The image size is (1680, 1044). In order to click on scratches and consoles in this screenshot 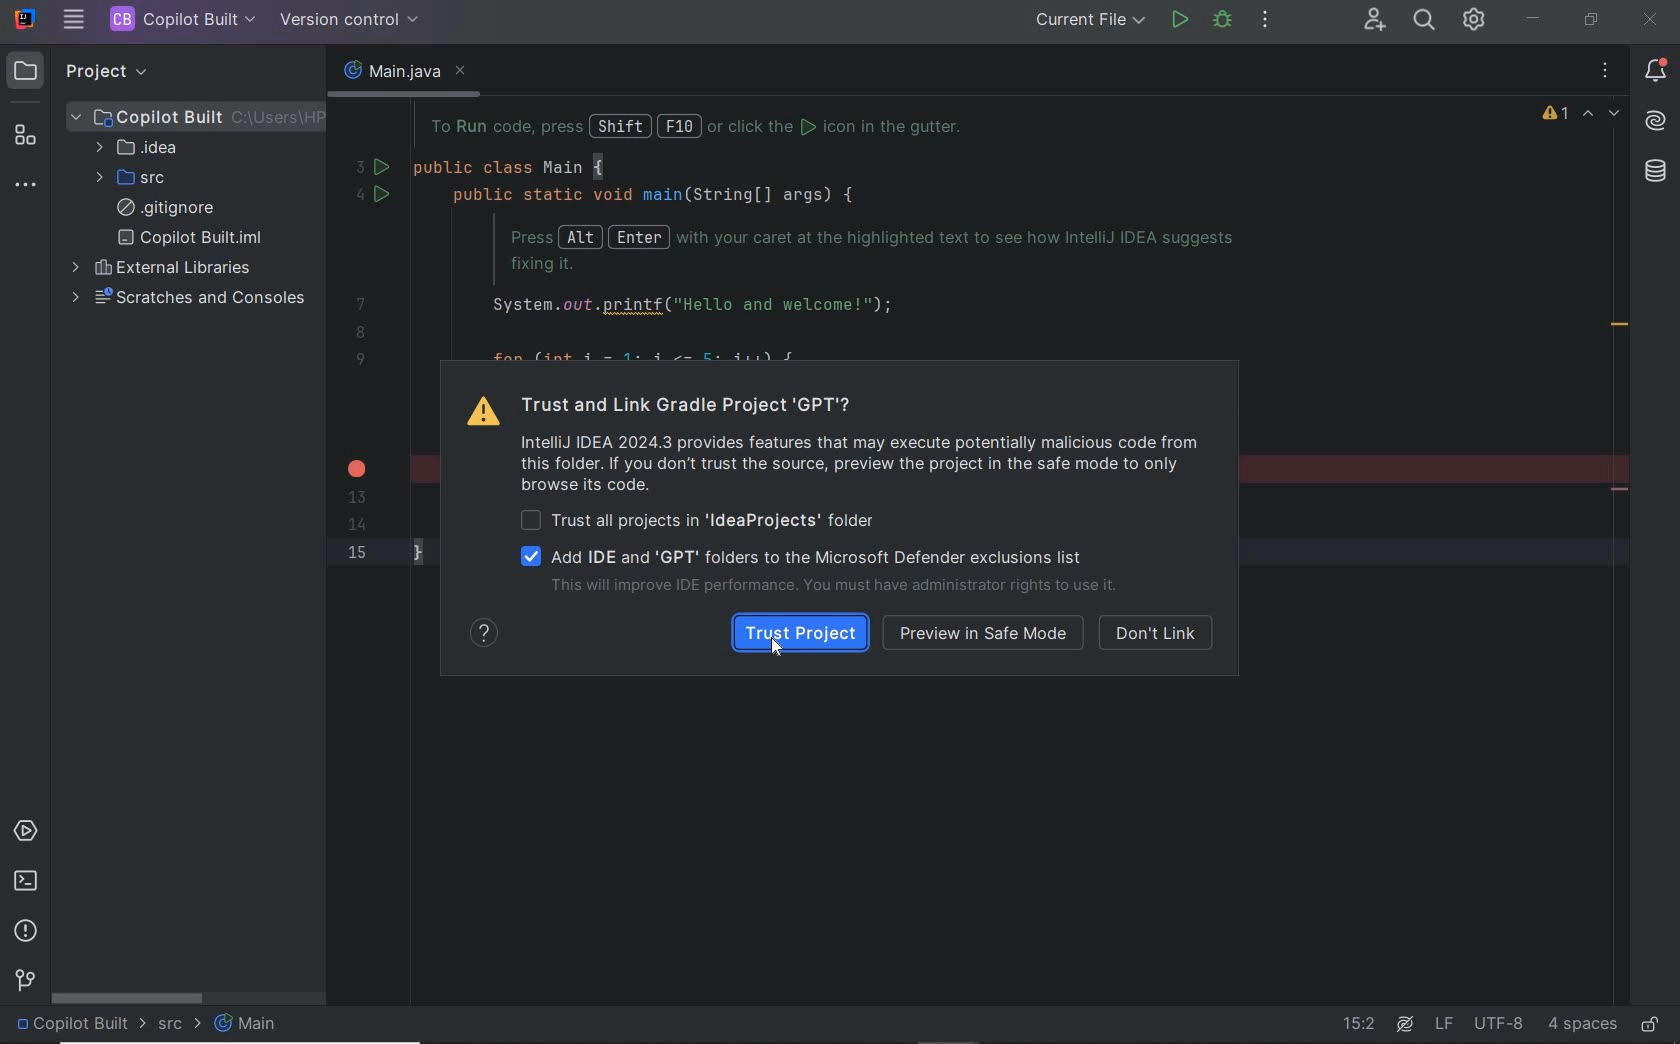, I will do `click(189, 301)`.